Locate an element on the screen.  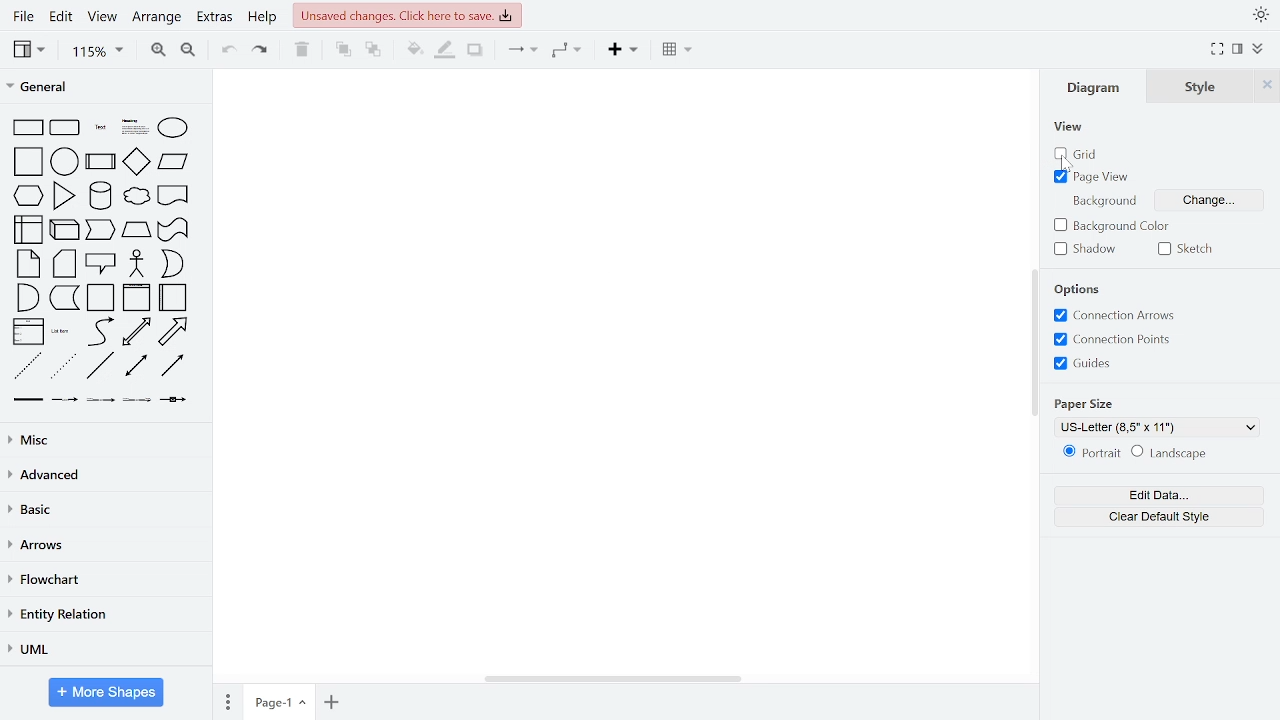
or is located at coordinates (172, 263).